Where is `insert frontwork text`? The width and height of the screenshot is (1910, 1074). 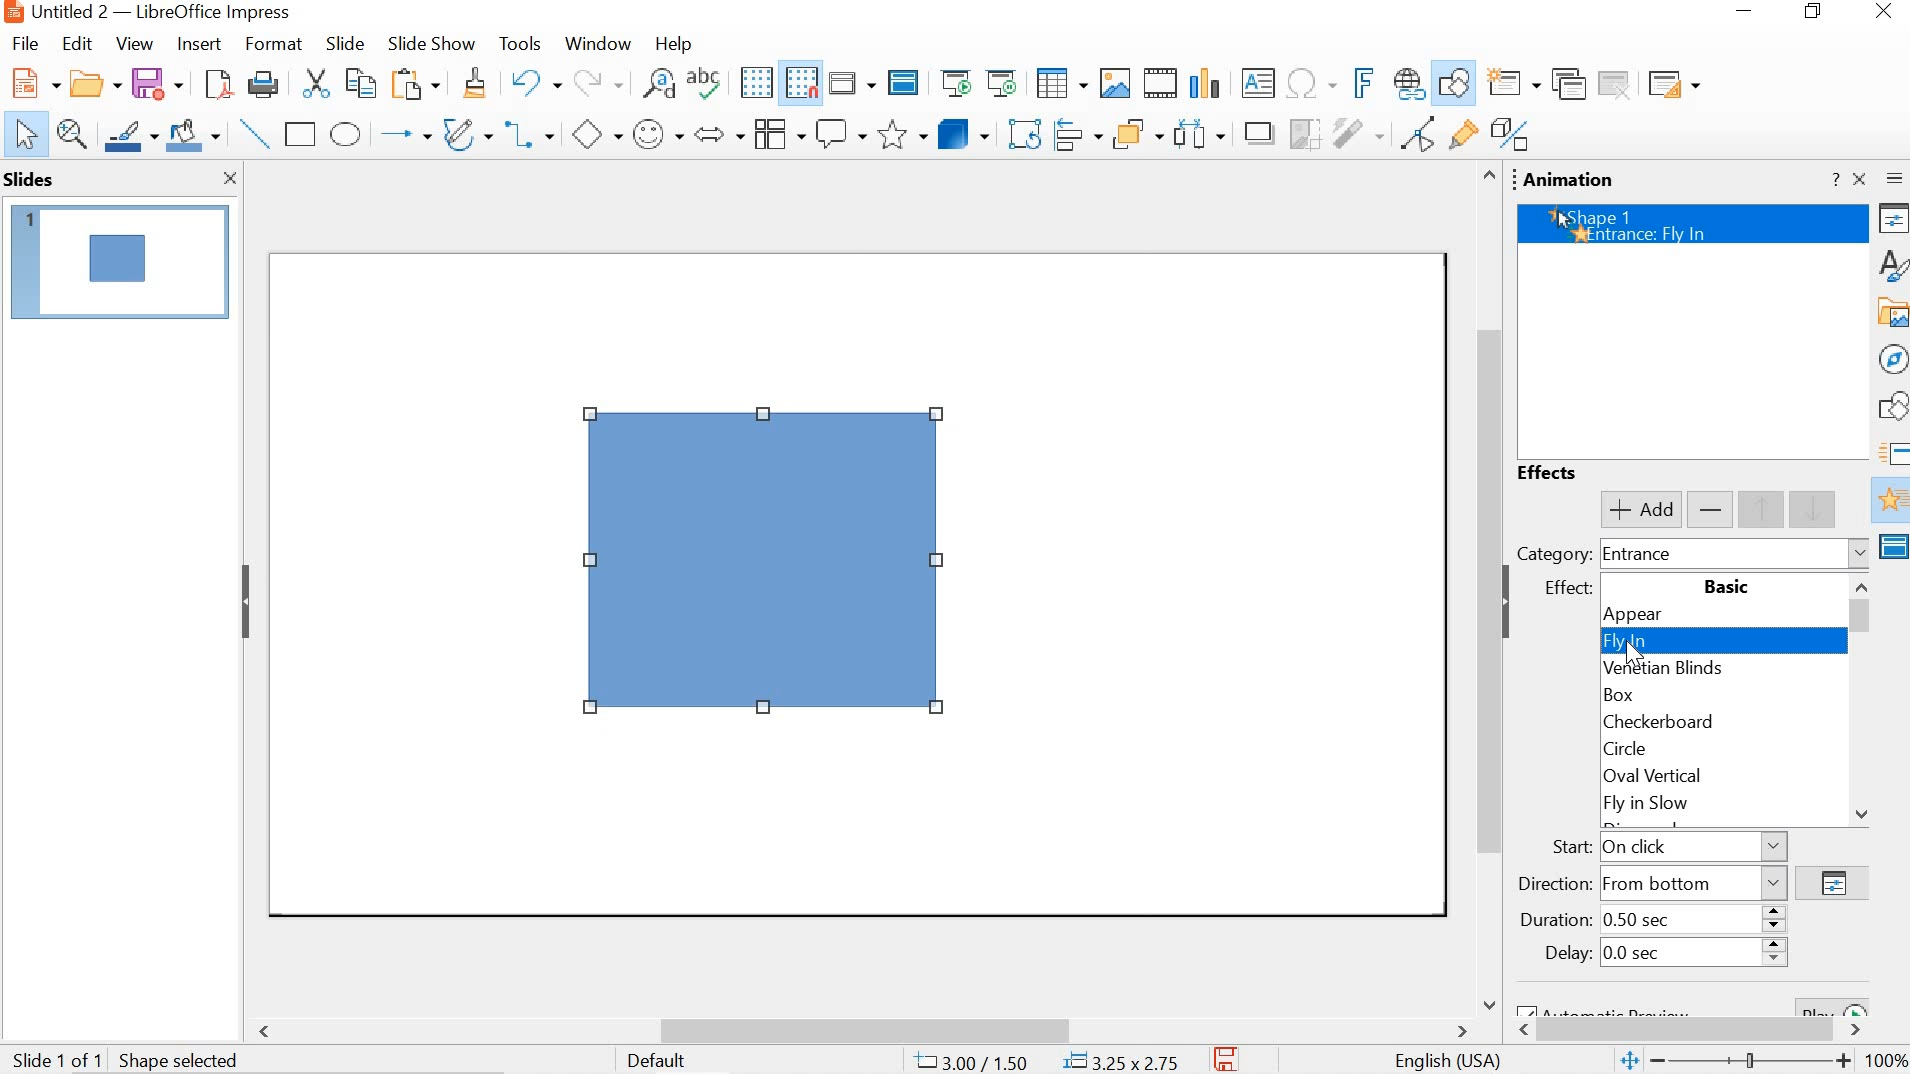
insert frontwork text is located at coordinates (1366, 83).